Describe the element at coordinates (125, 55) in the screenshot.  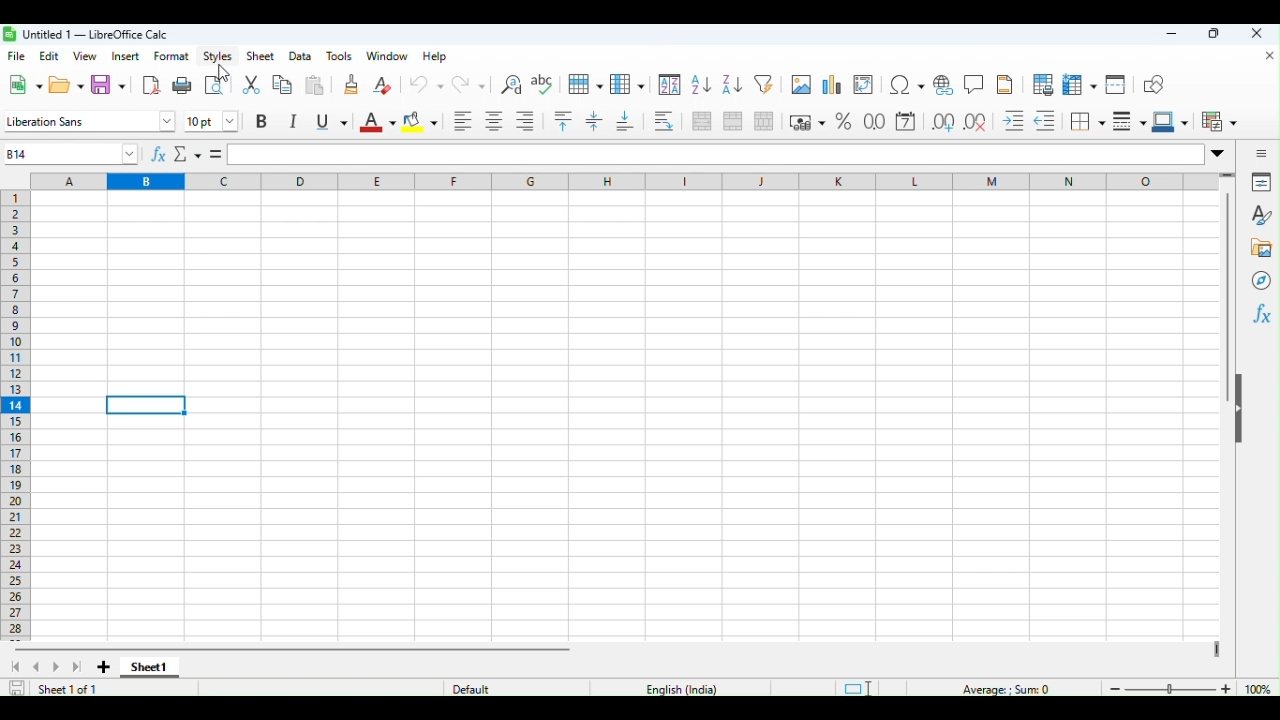
I see `Insert` at that location.